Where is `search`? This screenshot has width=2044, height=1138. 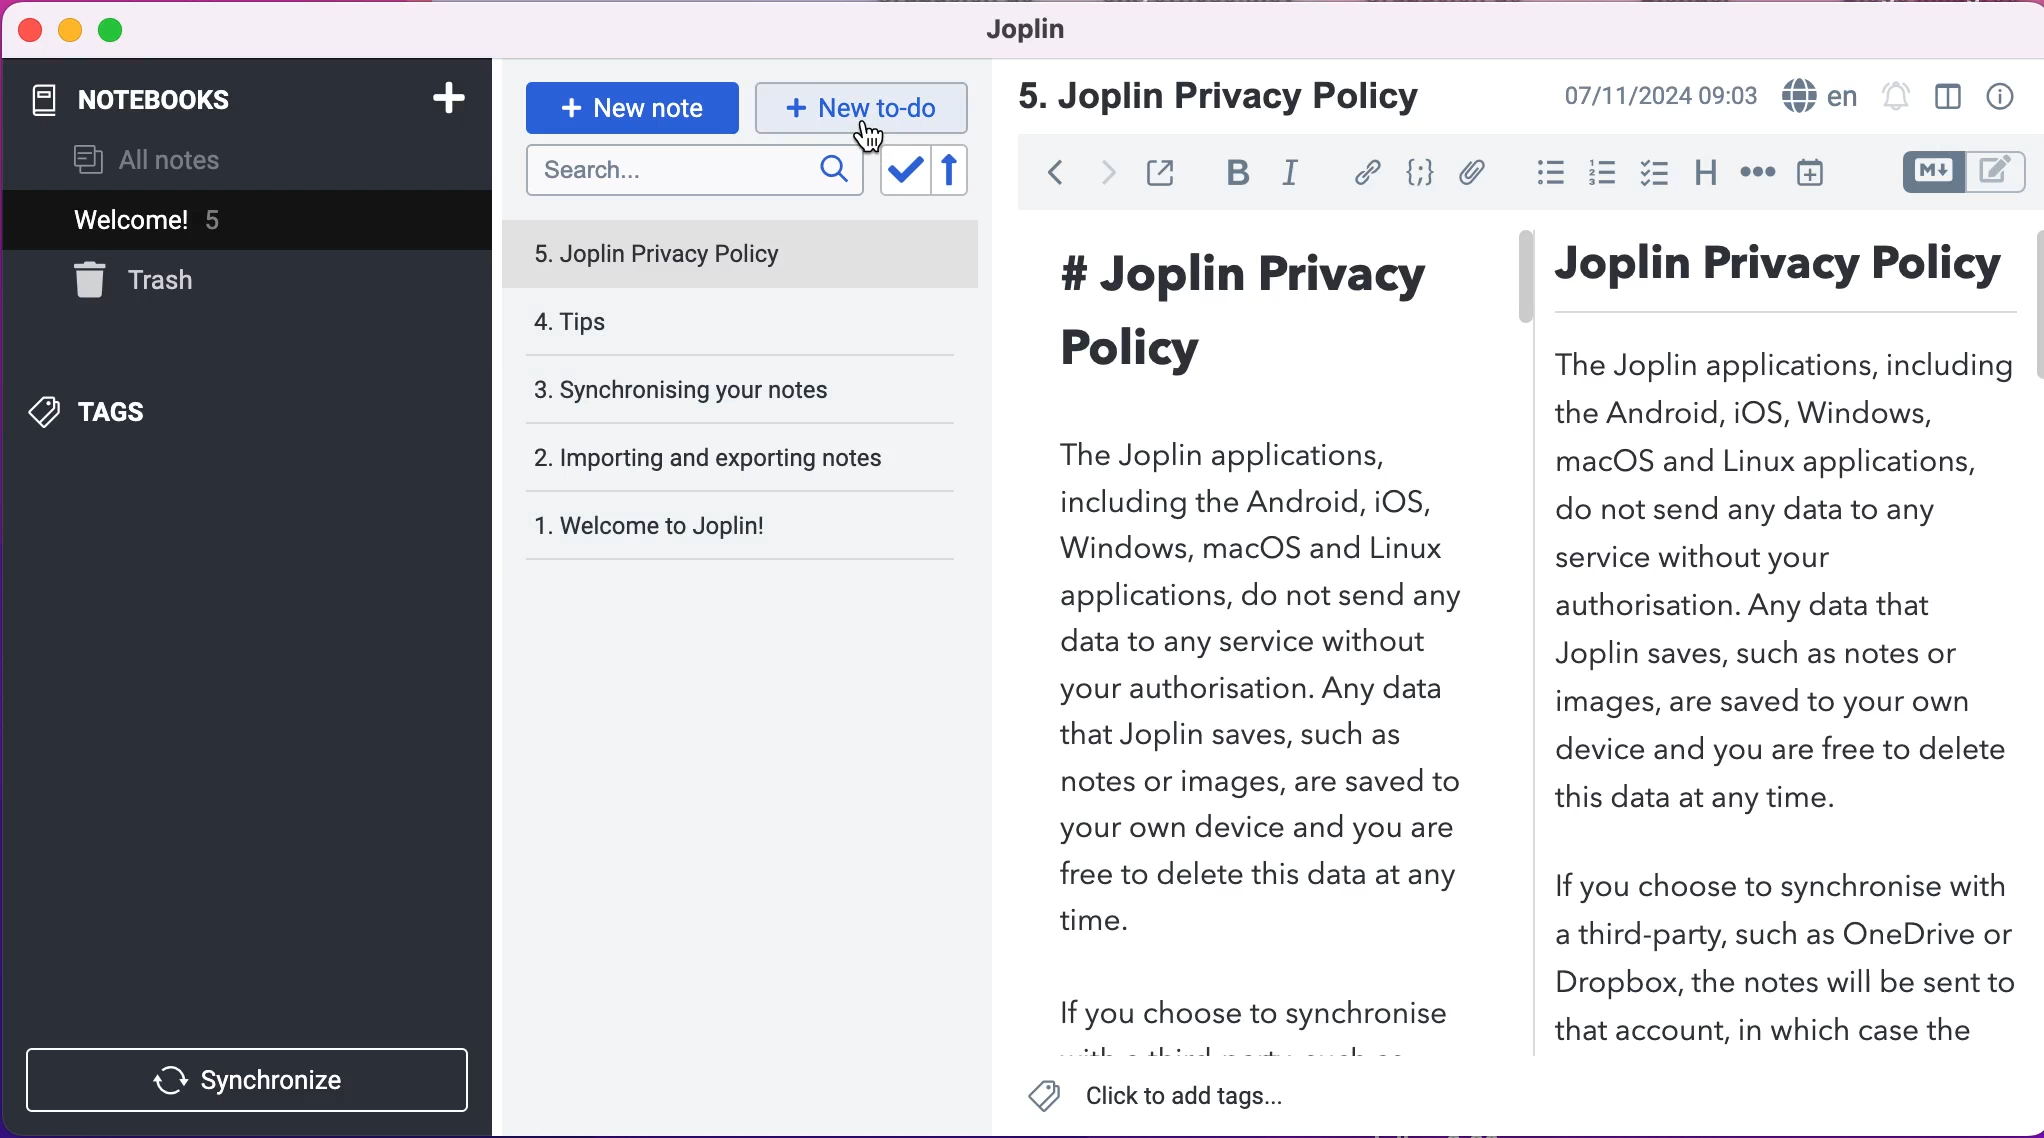
search is located at coordinates (692, 173).